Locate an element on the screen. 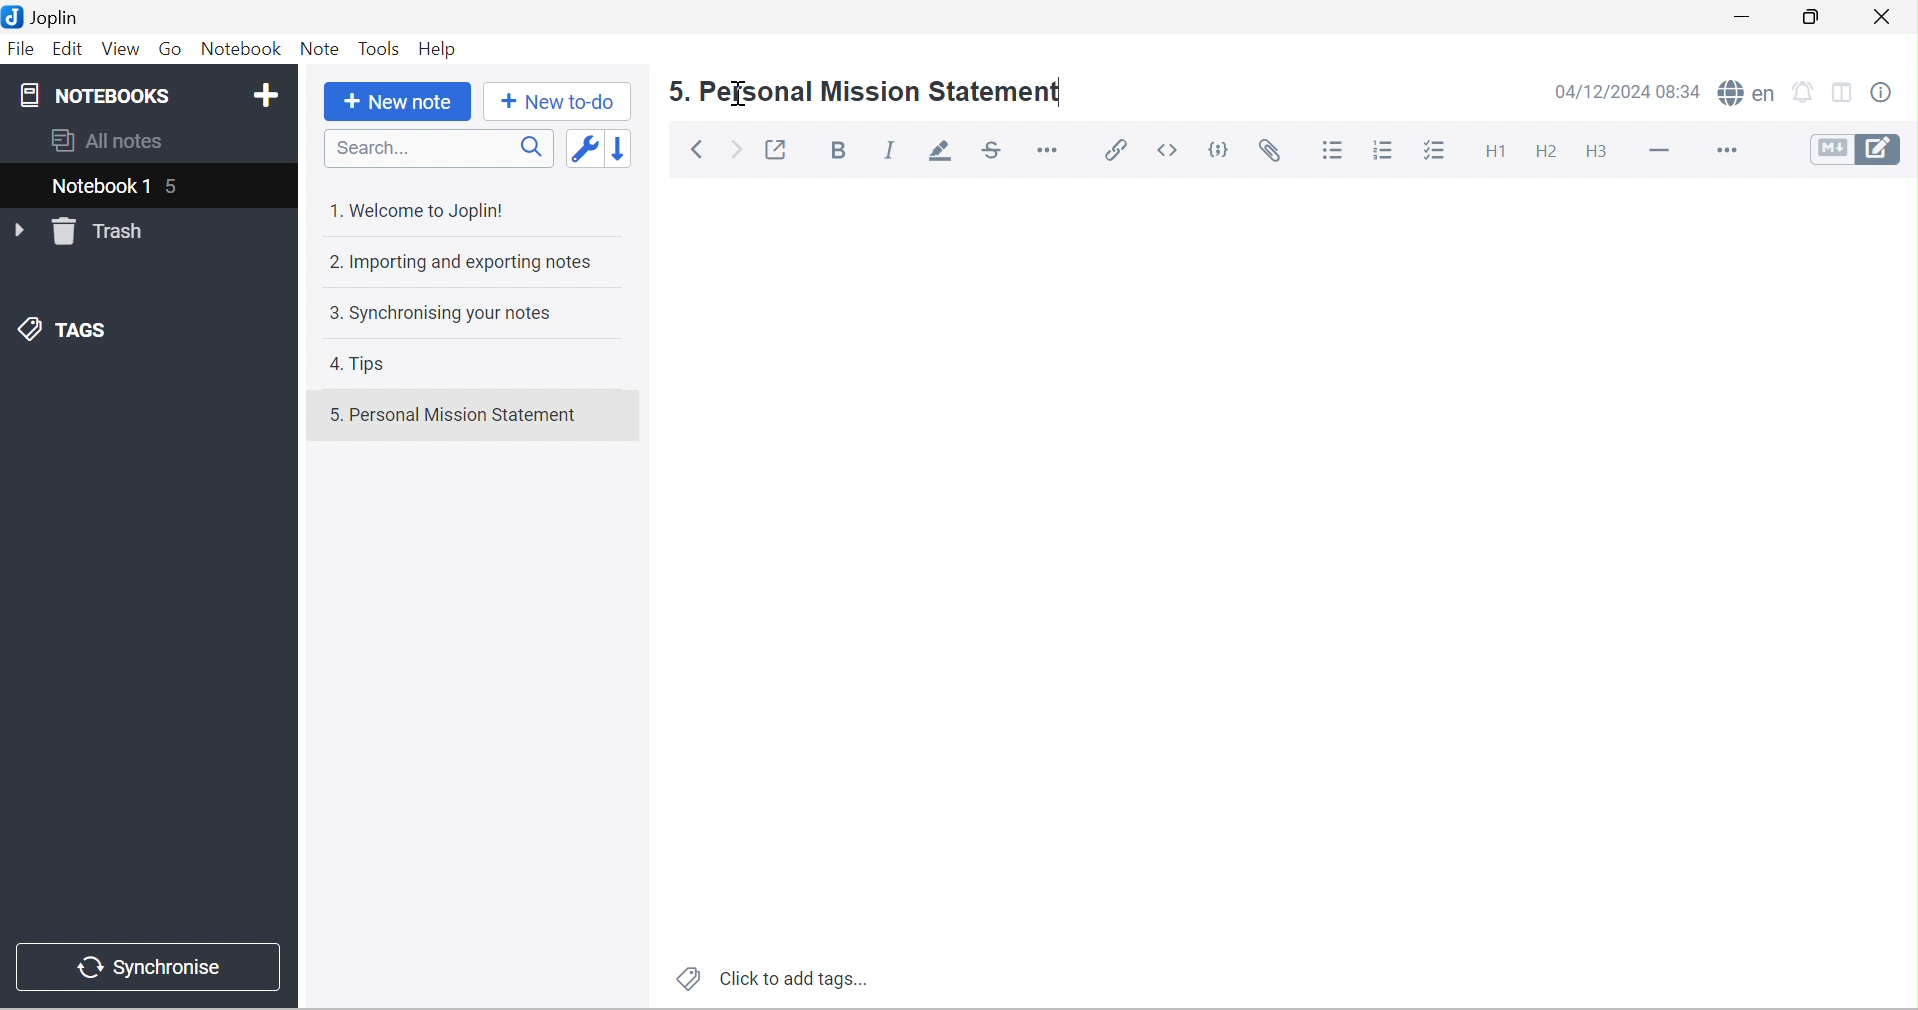 This screenshot has height=1010, width=1918. Note is located at coordinates (321, 48).